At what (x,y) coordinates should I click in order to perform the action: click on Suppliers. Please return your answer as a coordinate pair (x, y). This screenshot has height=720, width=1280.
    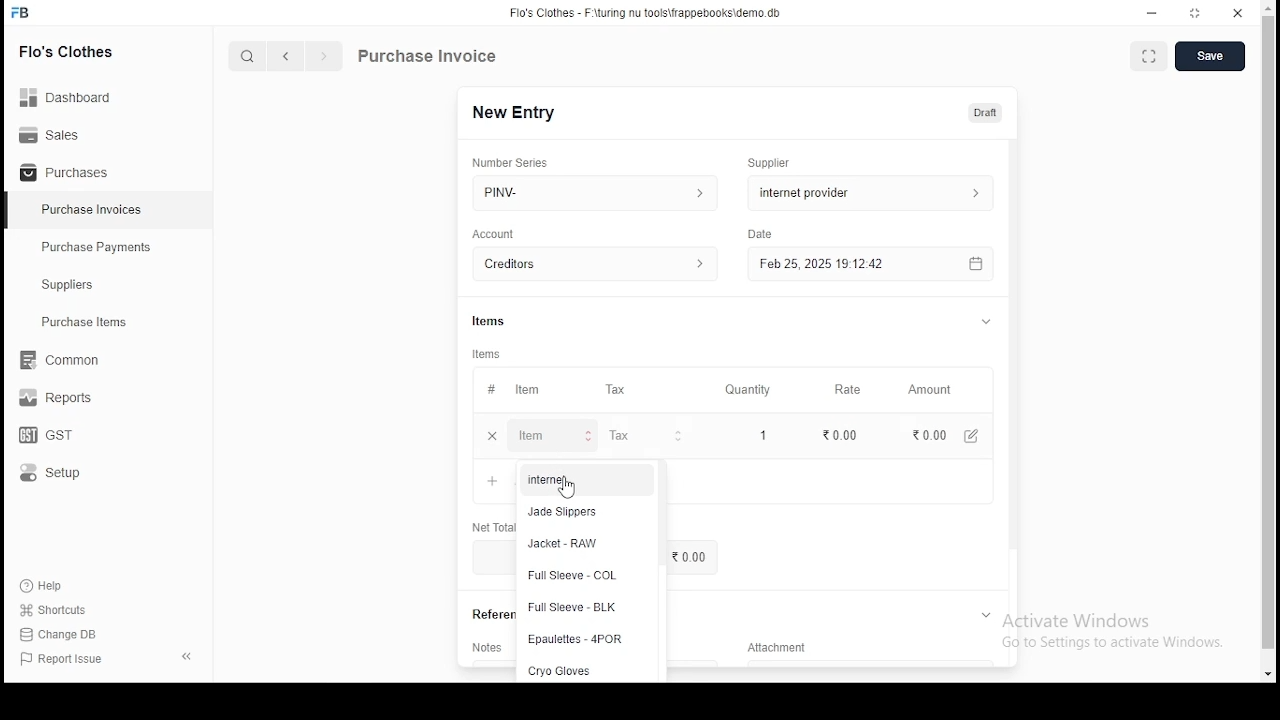
    Looking at the image, I should click on (72, 285).